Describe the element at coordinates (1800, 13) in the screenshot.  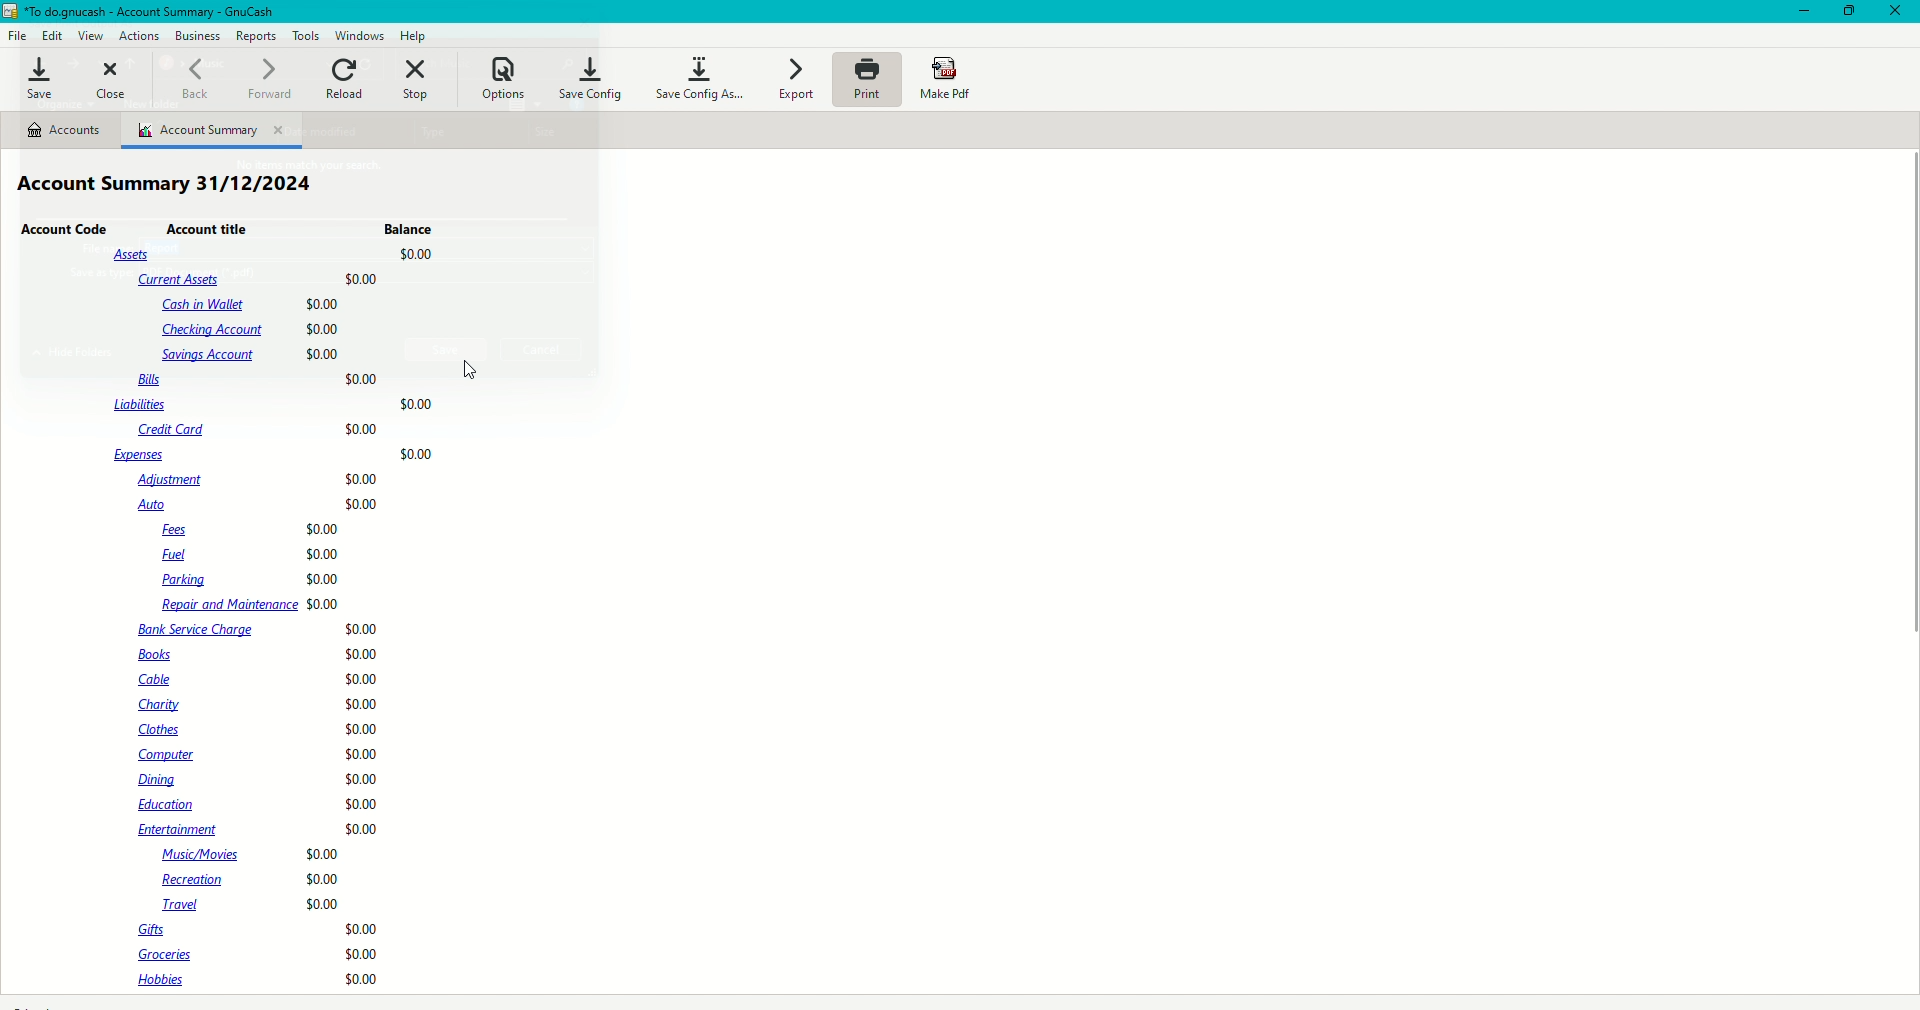
I see `Minimize` at that location.